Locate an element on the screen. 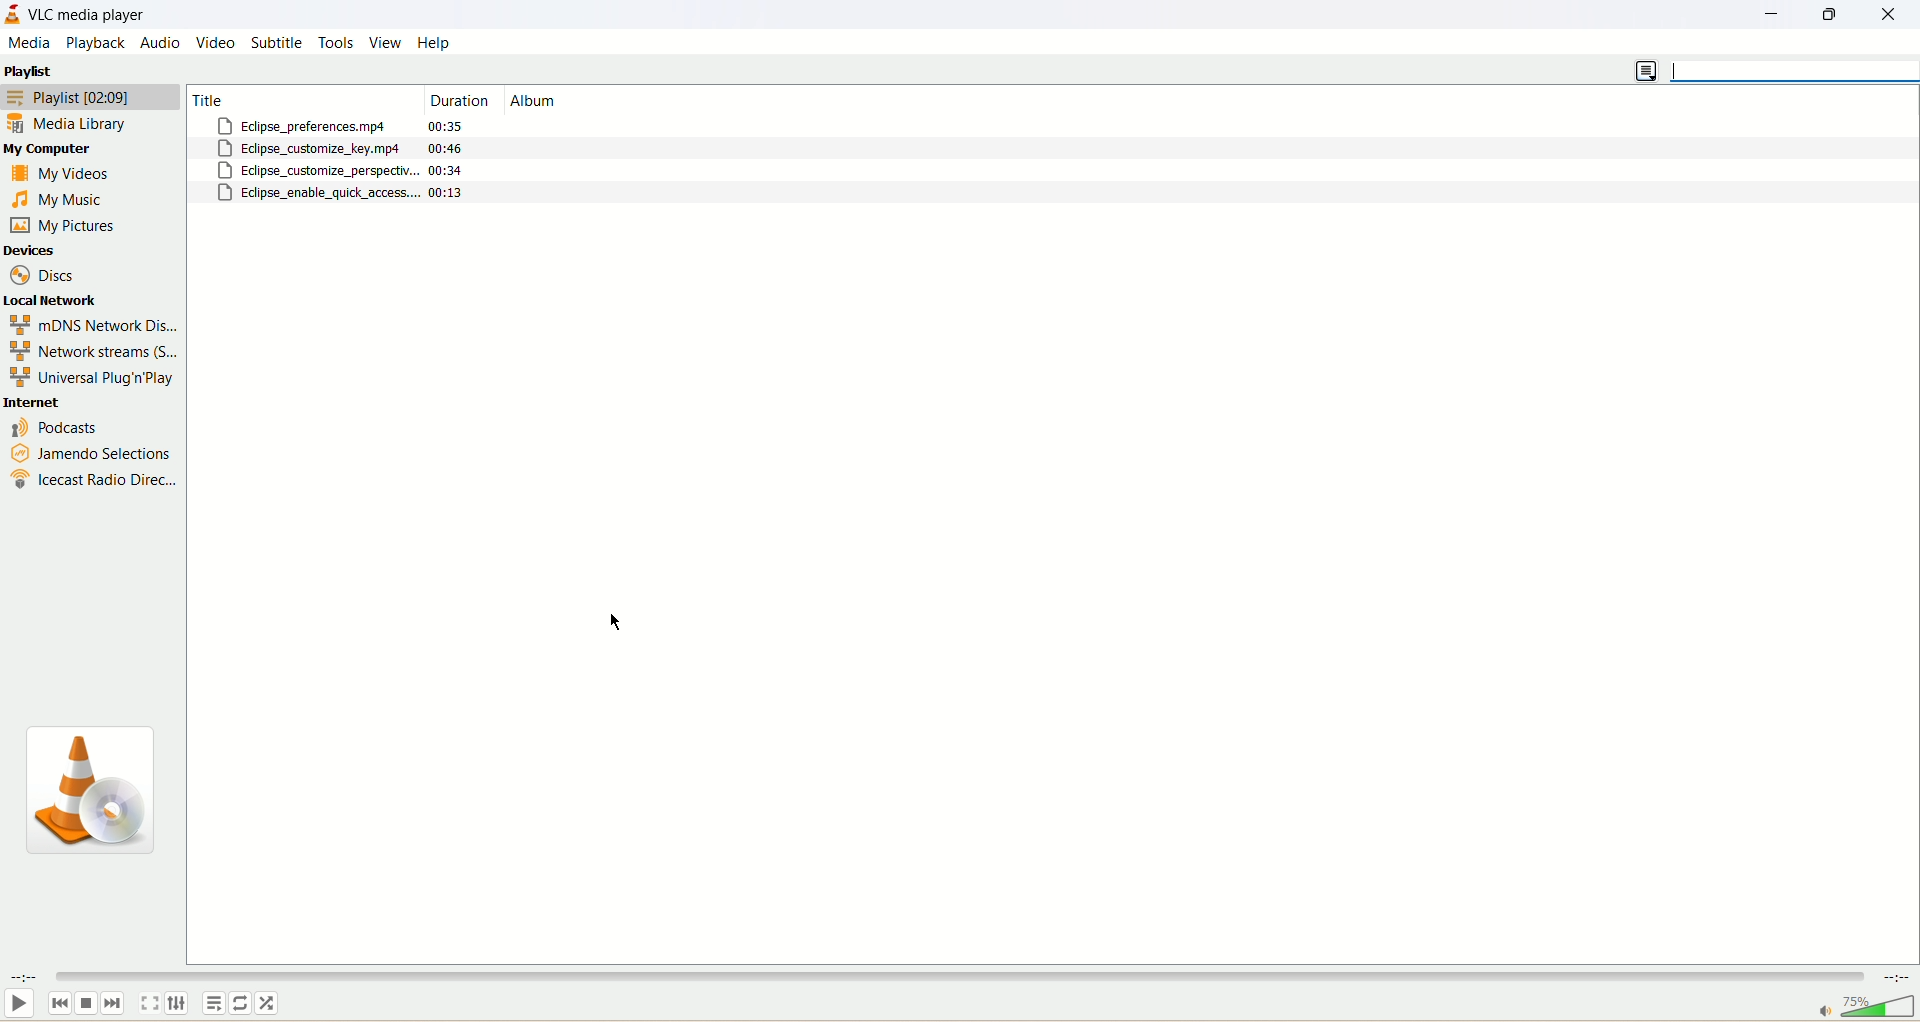  discs is located at coordinates (56, 275).